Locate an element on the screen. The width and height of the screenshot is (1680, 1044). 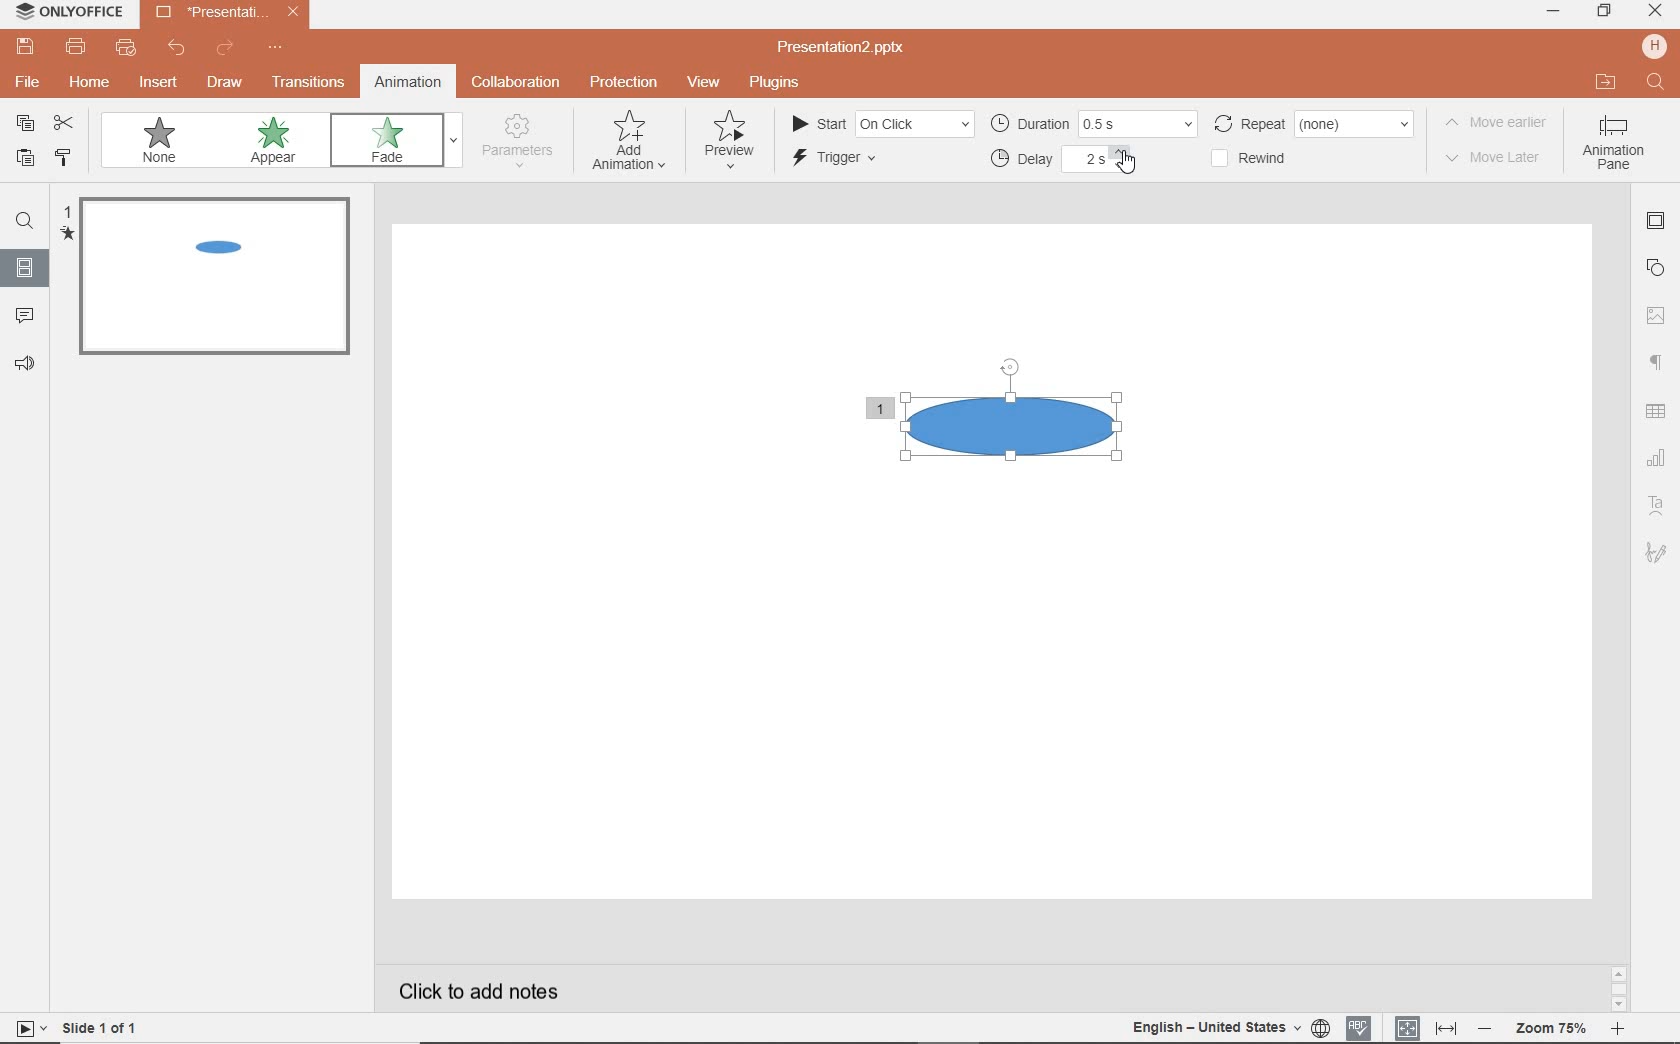
home is located at coordinates (93, 82).